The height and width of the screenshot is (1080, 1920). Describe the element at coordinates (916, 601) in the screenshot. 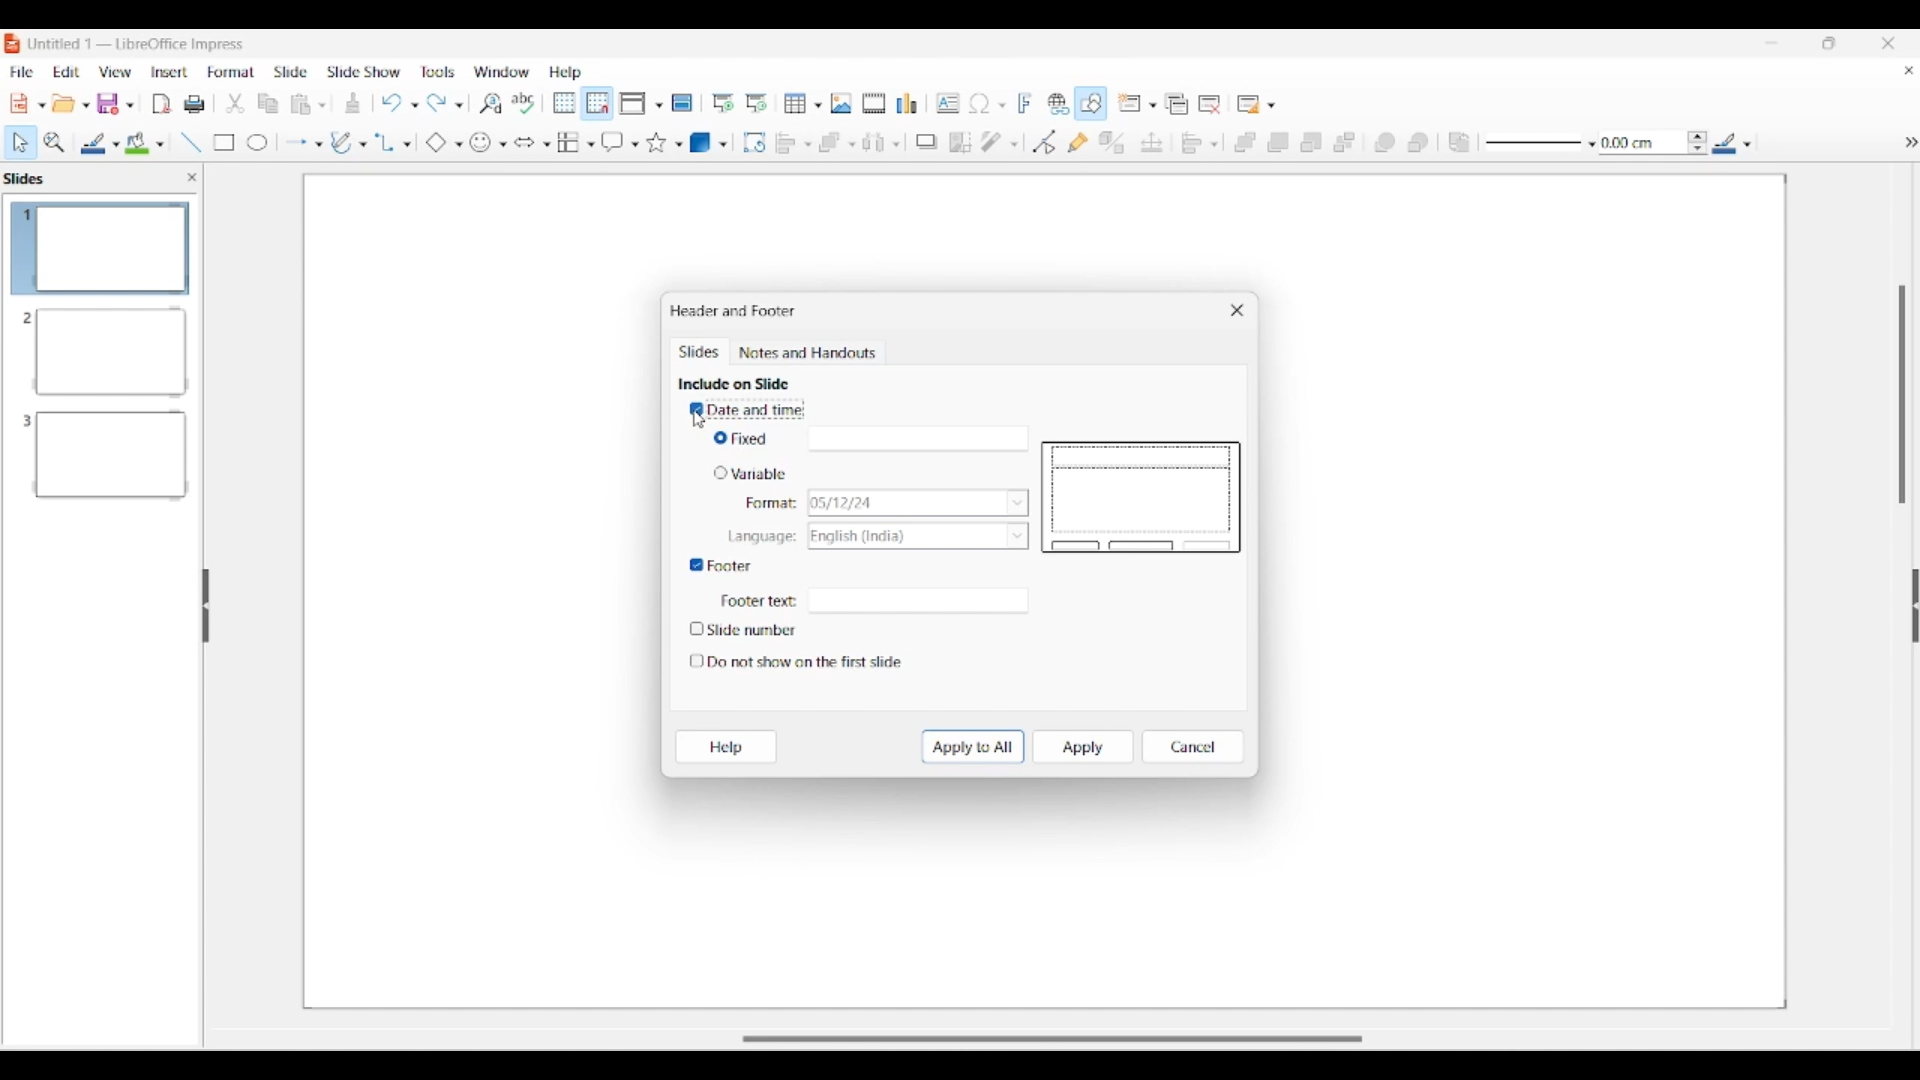

I see `Text space for footer text` at that location.